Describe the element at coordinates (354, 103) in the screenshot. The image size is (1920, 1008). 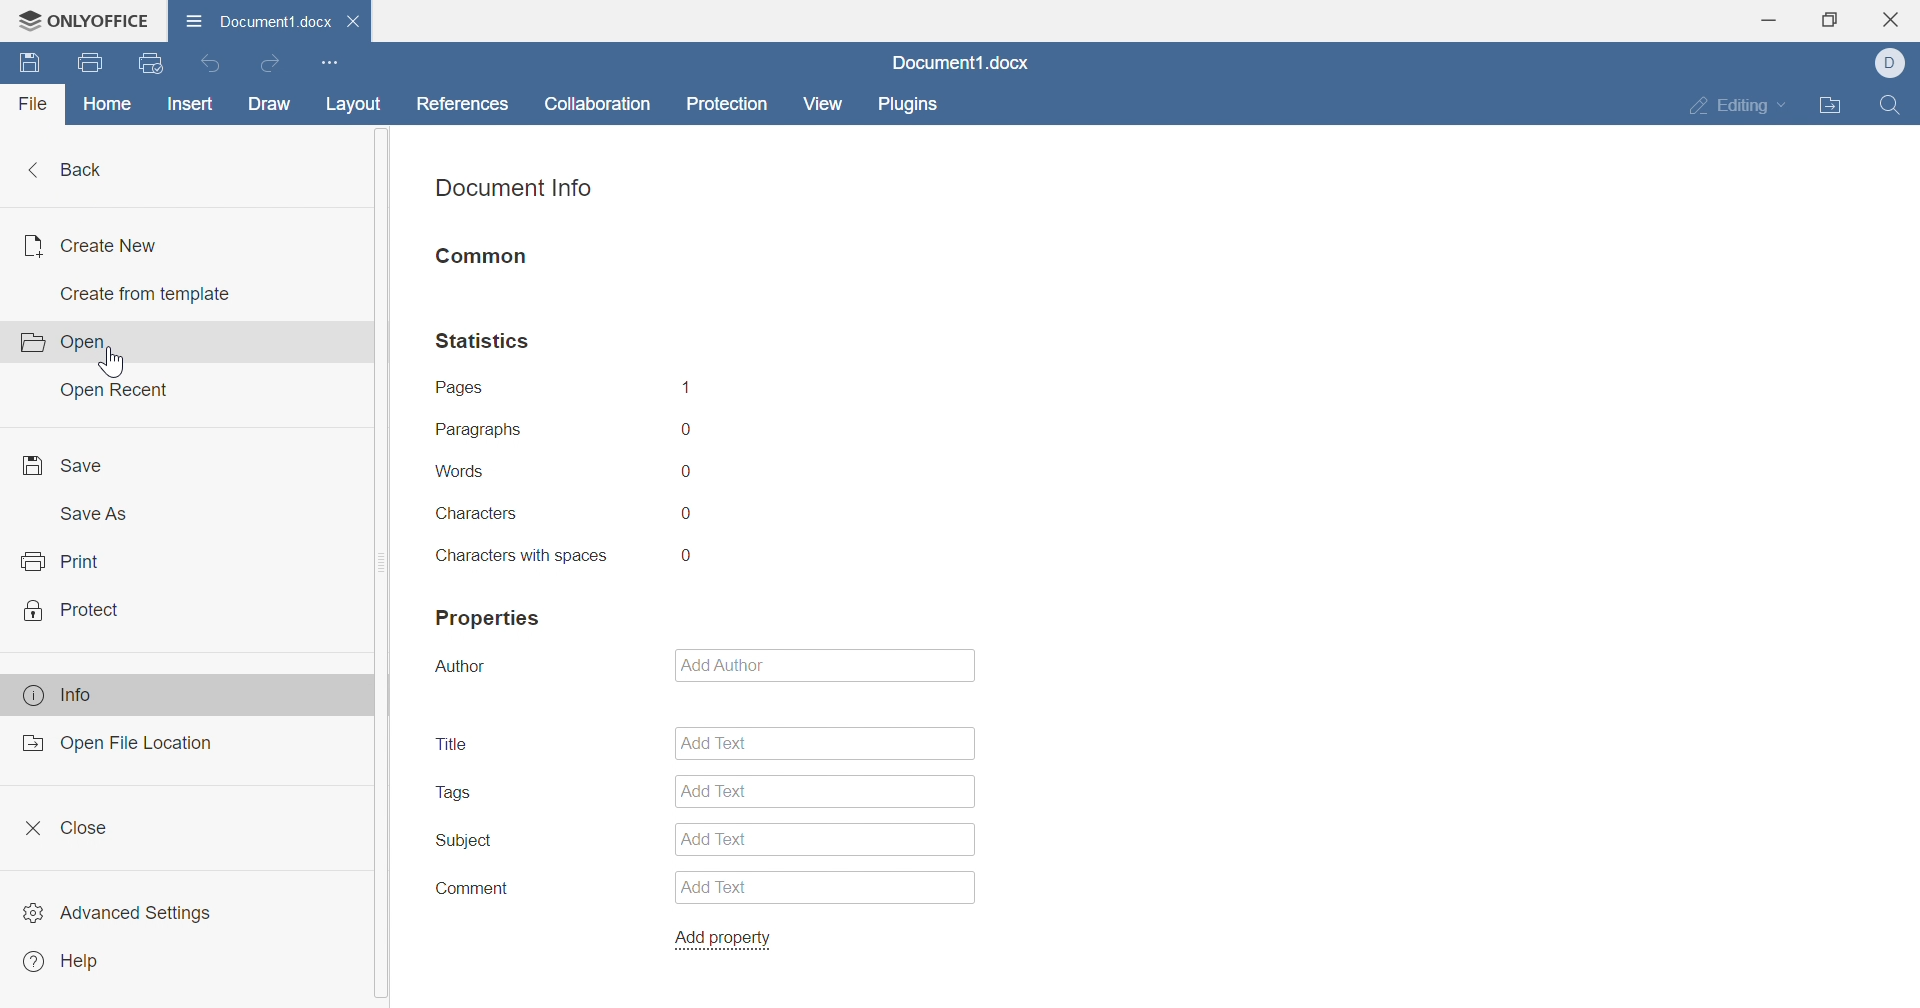
I see `layout` at that location.